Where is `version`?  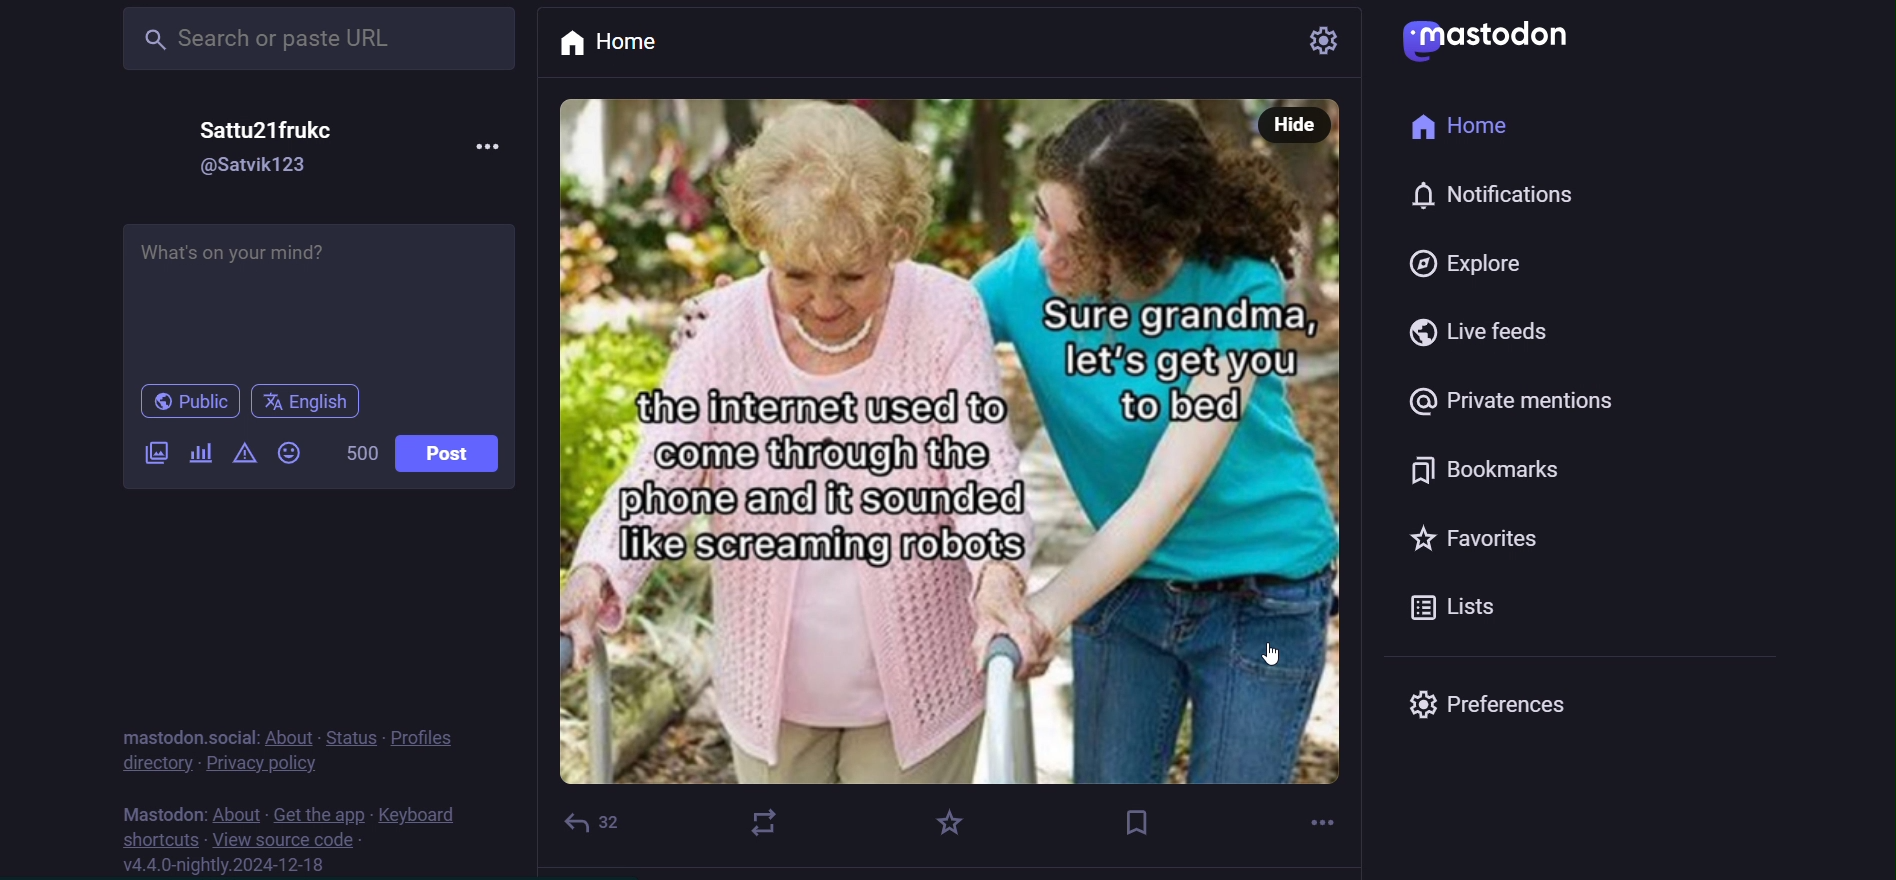 version is located at coordinates (227, 867).